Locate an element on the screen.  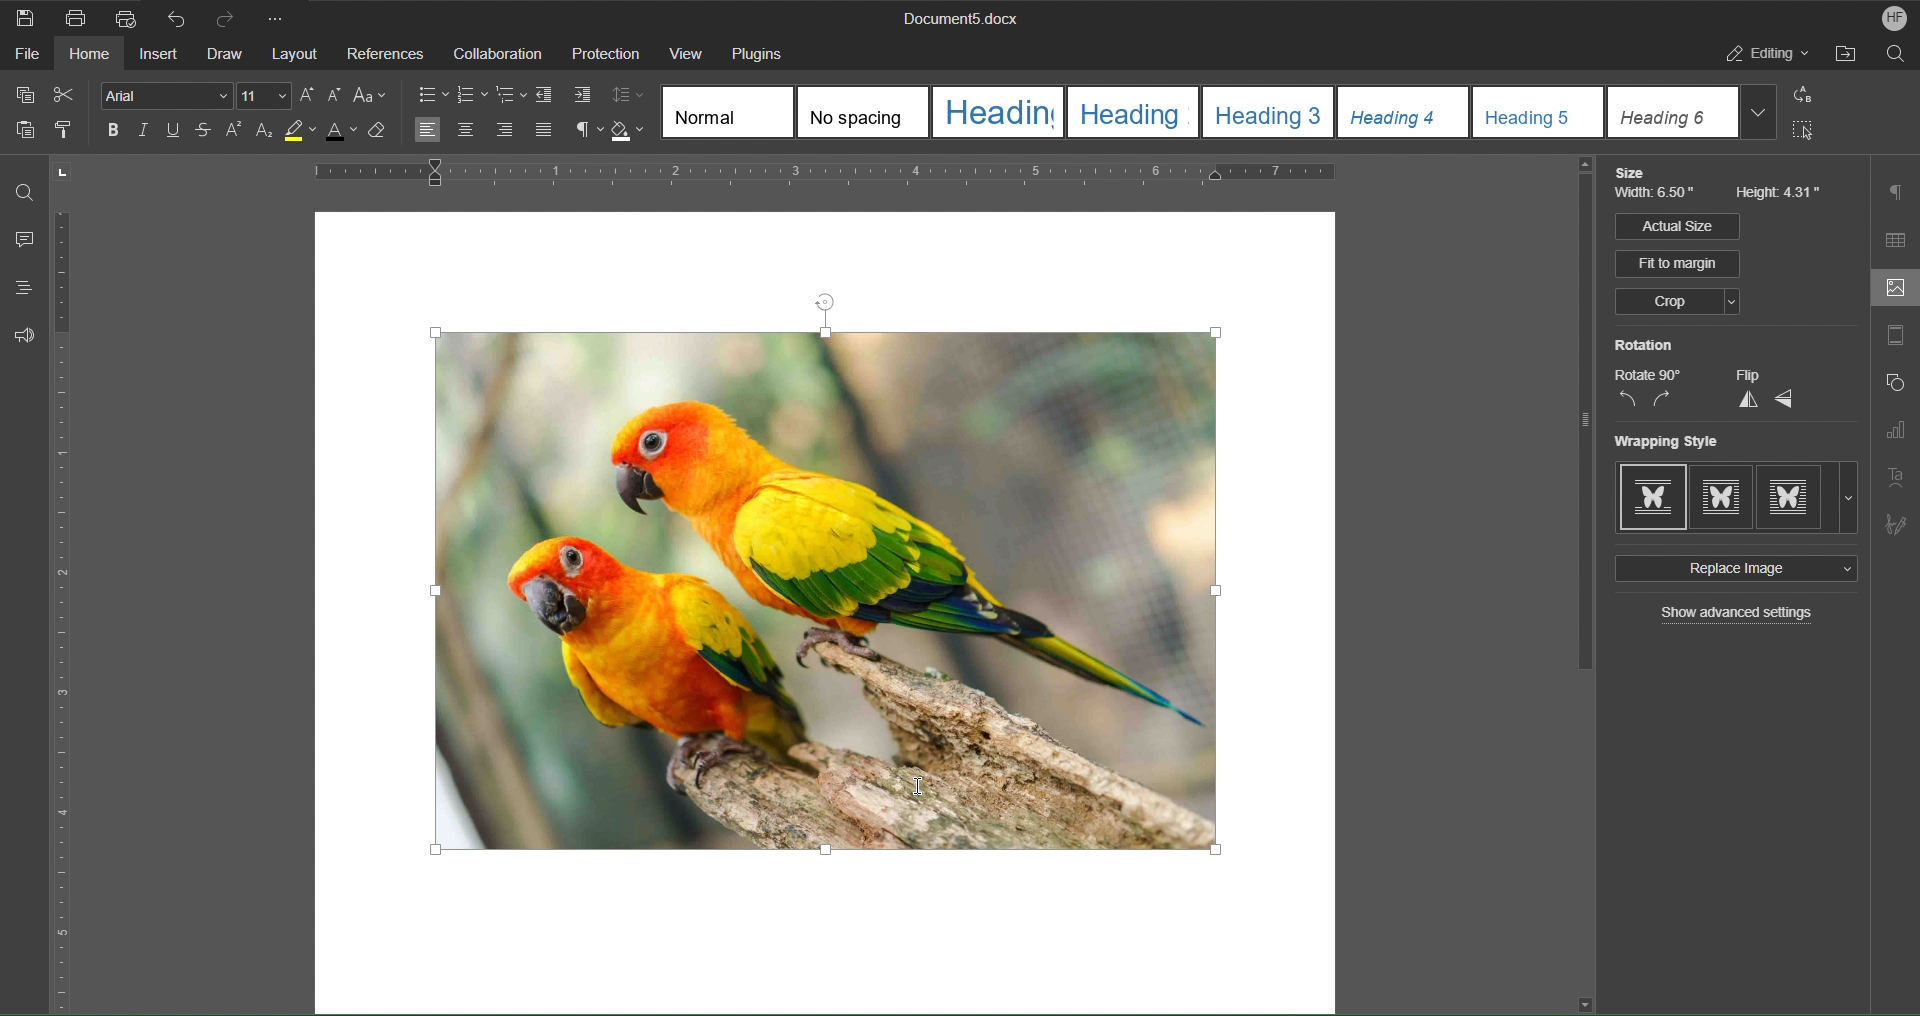
Height is located at coordinates (1780, 194).